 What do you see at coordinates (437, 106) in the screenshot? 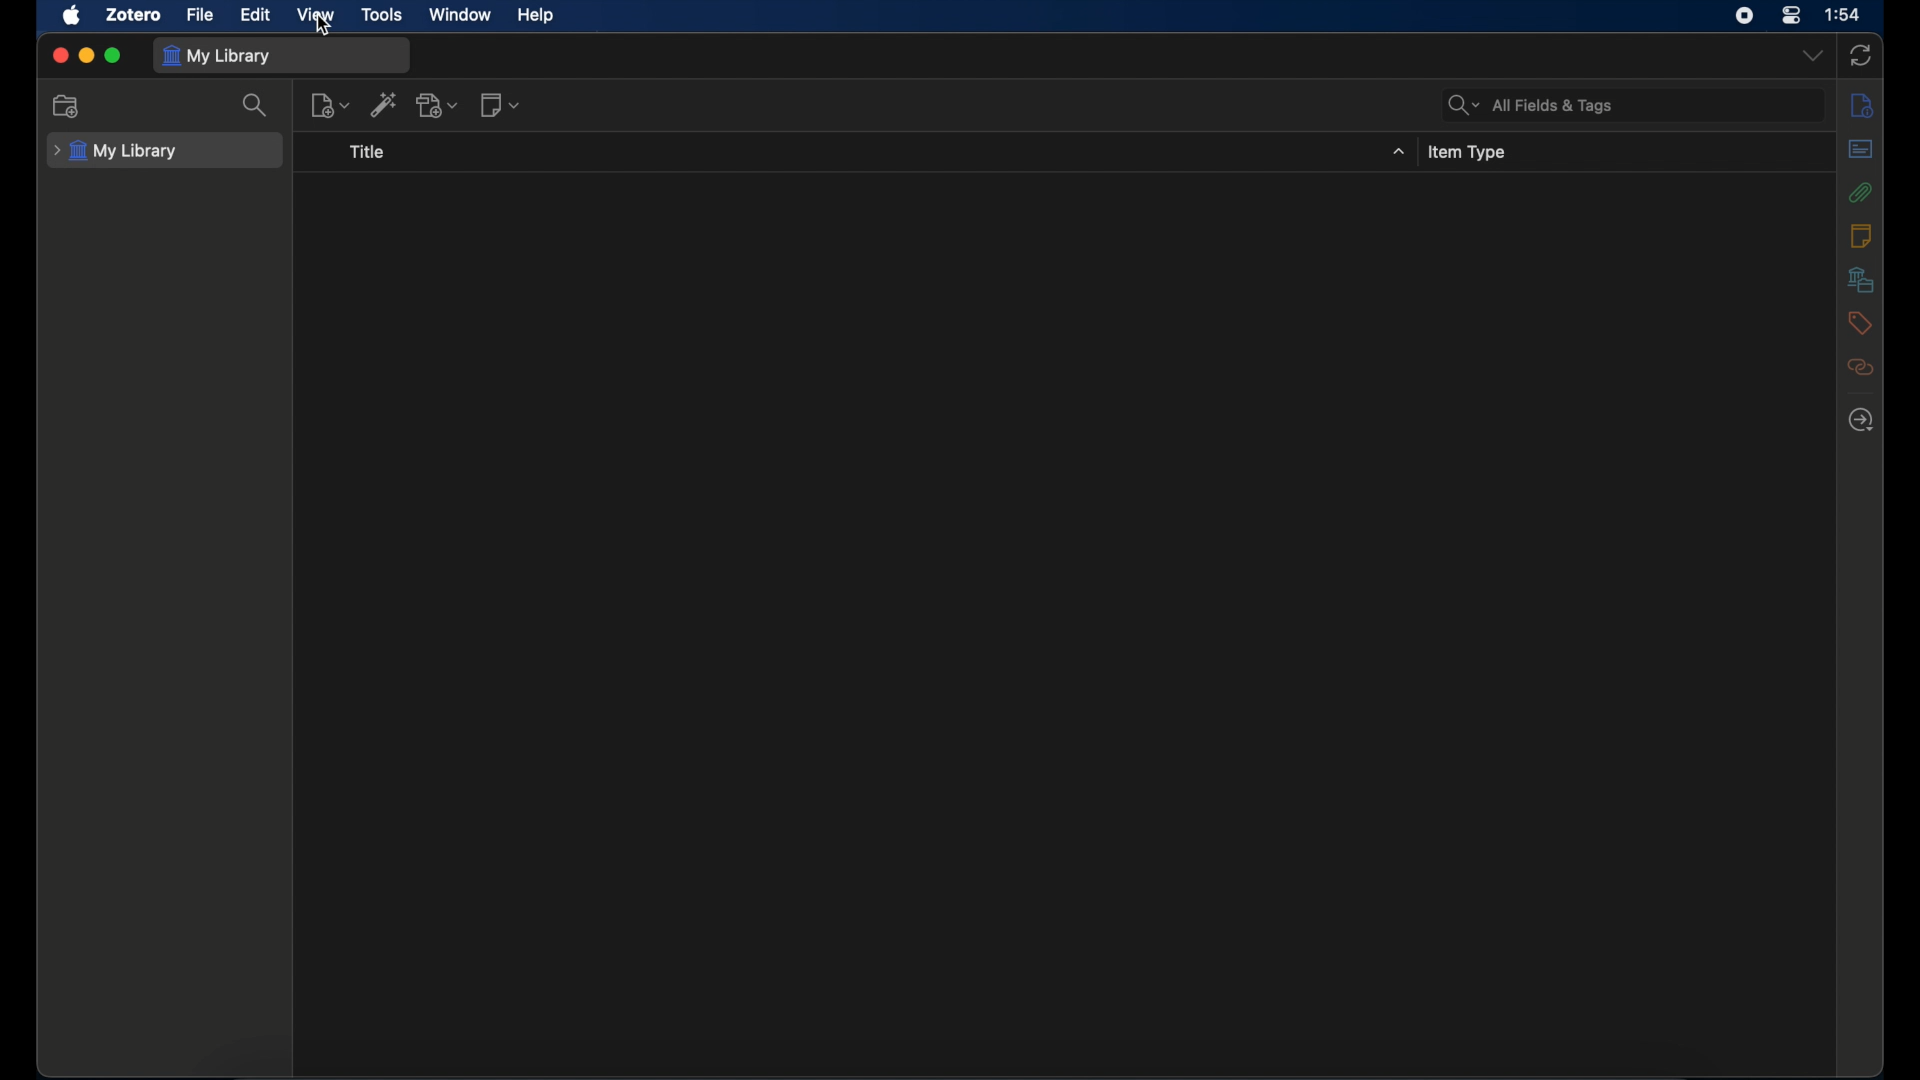
I see `add attachments` at bounding box center [437, 106].